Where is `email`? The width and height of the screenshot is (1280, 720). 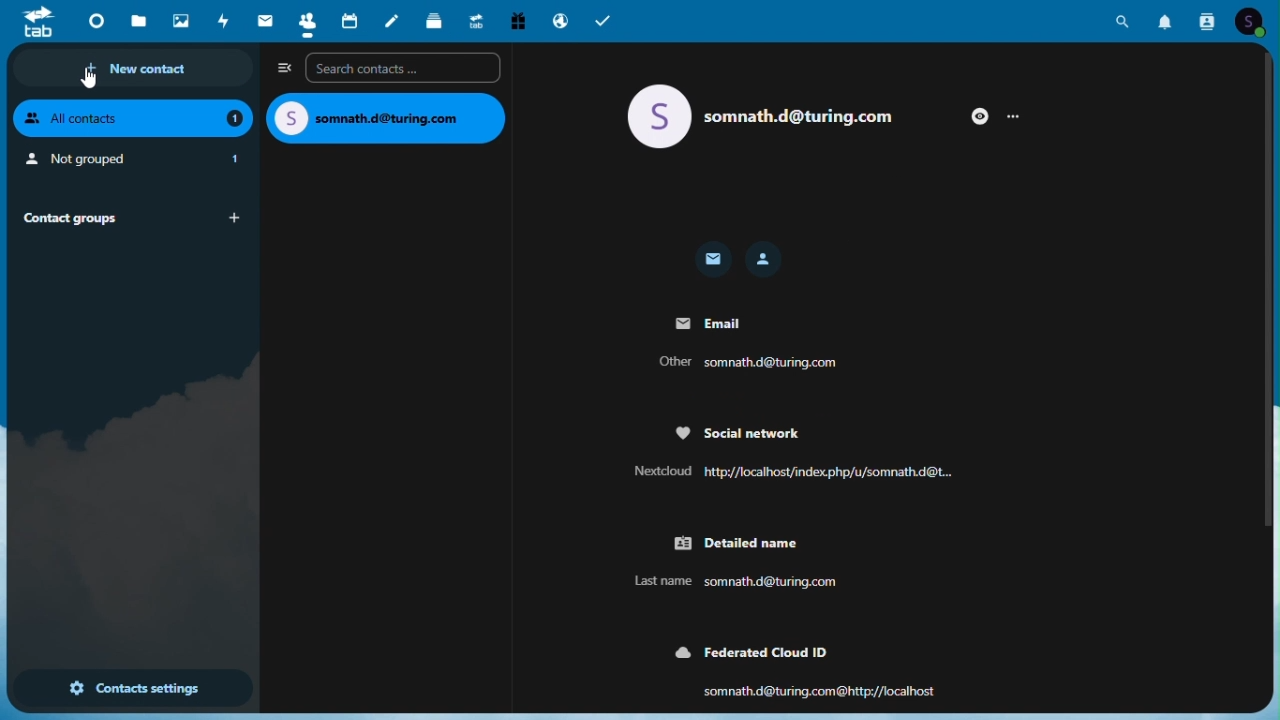
email is located at coordinates (386, 122).